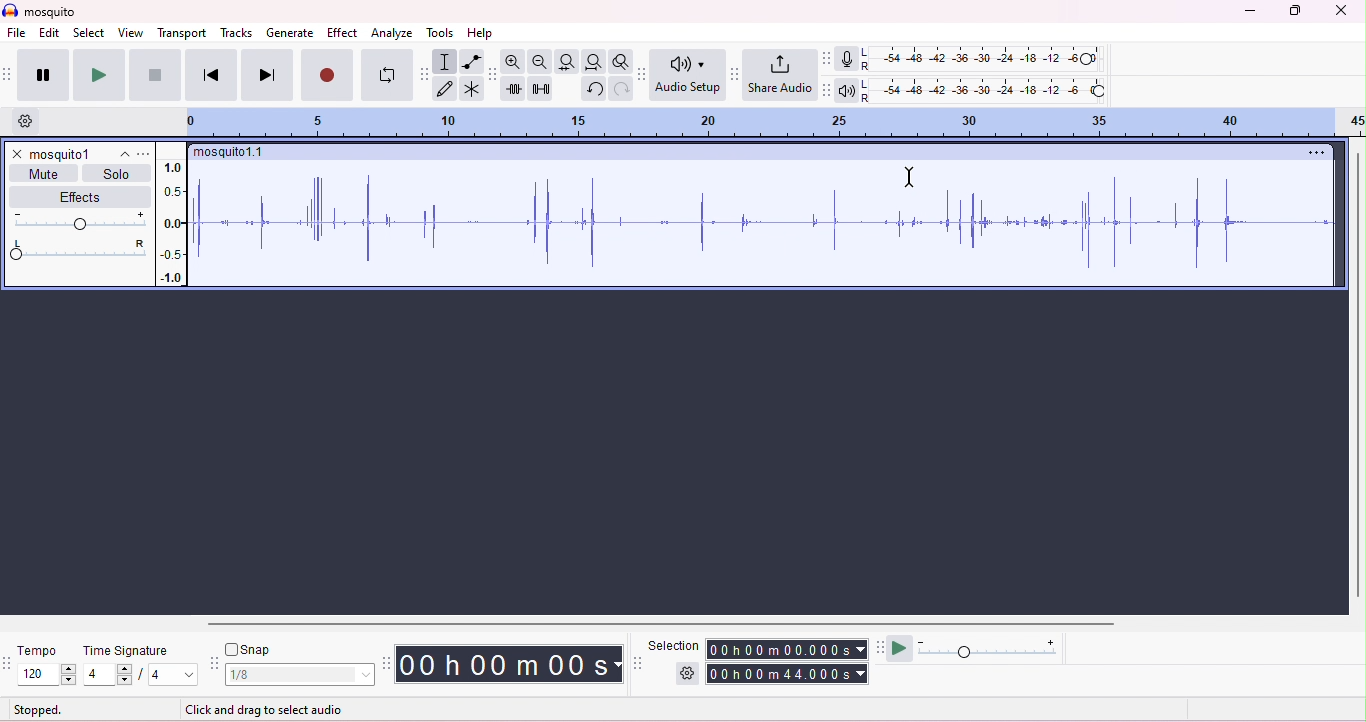 The image size is (1366, 722). What do you see at coordinates (1312, 152) in the screenshot?
I see `options` at bounding box center [1312, 152].